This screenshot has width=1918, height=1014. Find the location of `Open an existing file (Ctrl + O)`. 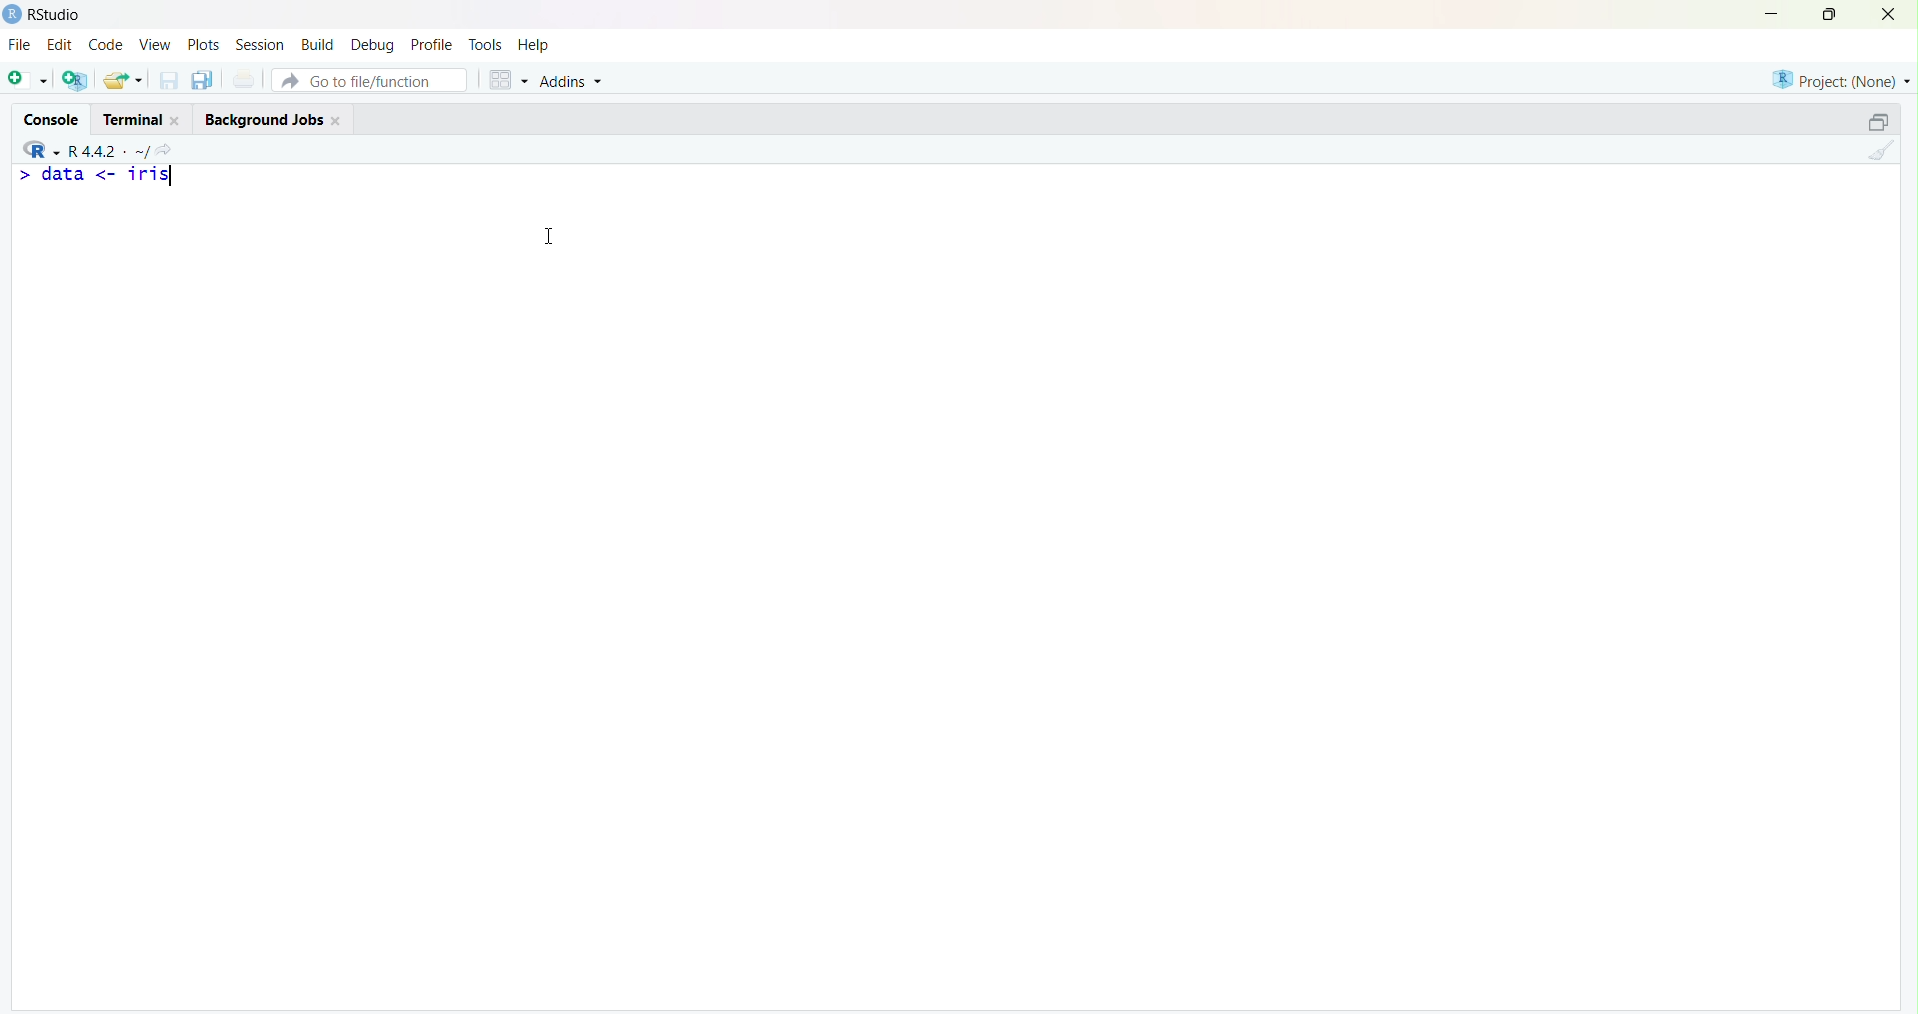

Open an existing file (Ctrl + O) is located at coordinates (125, 80).